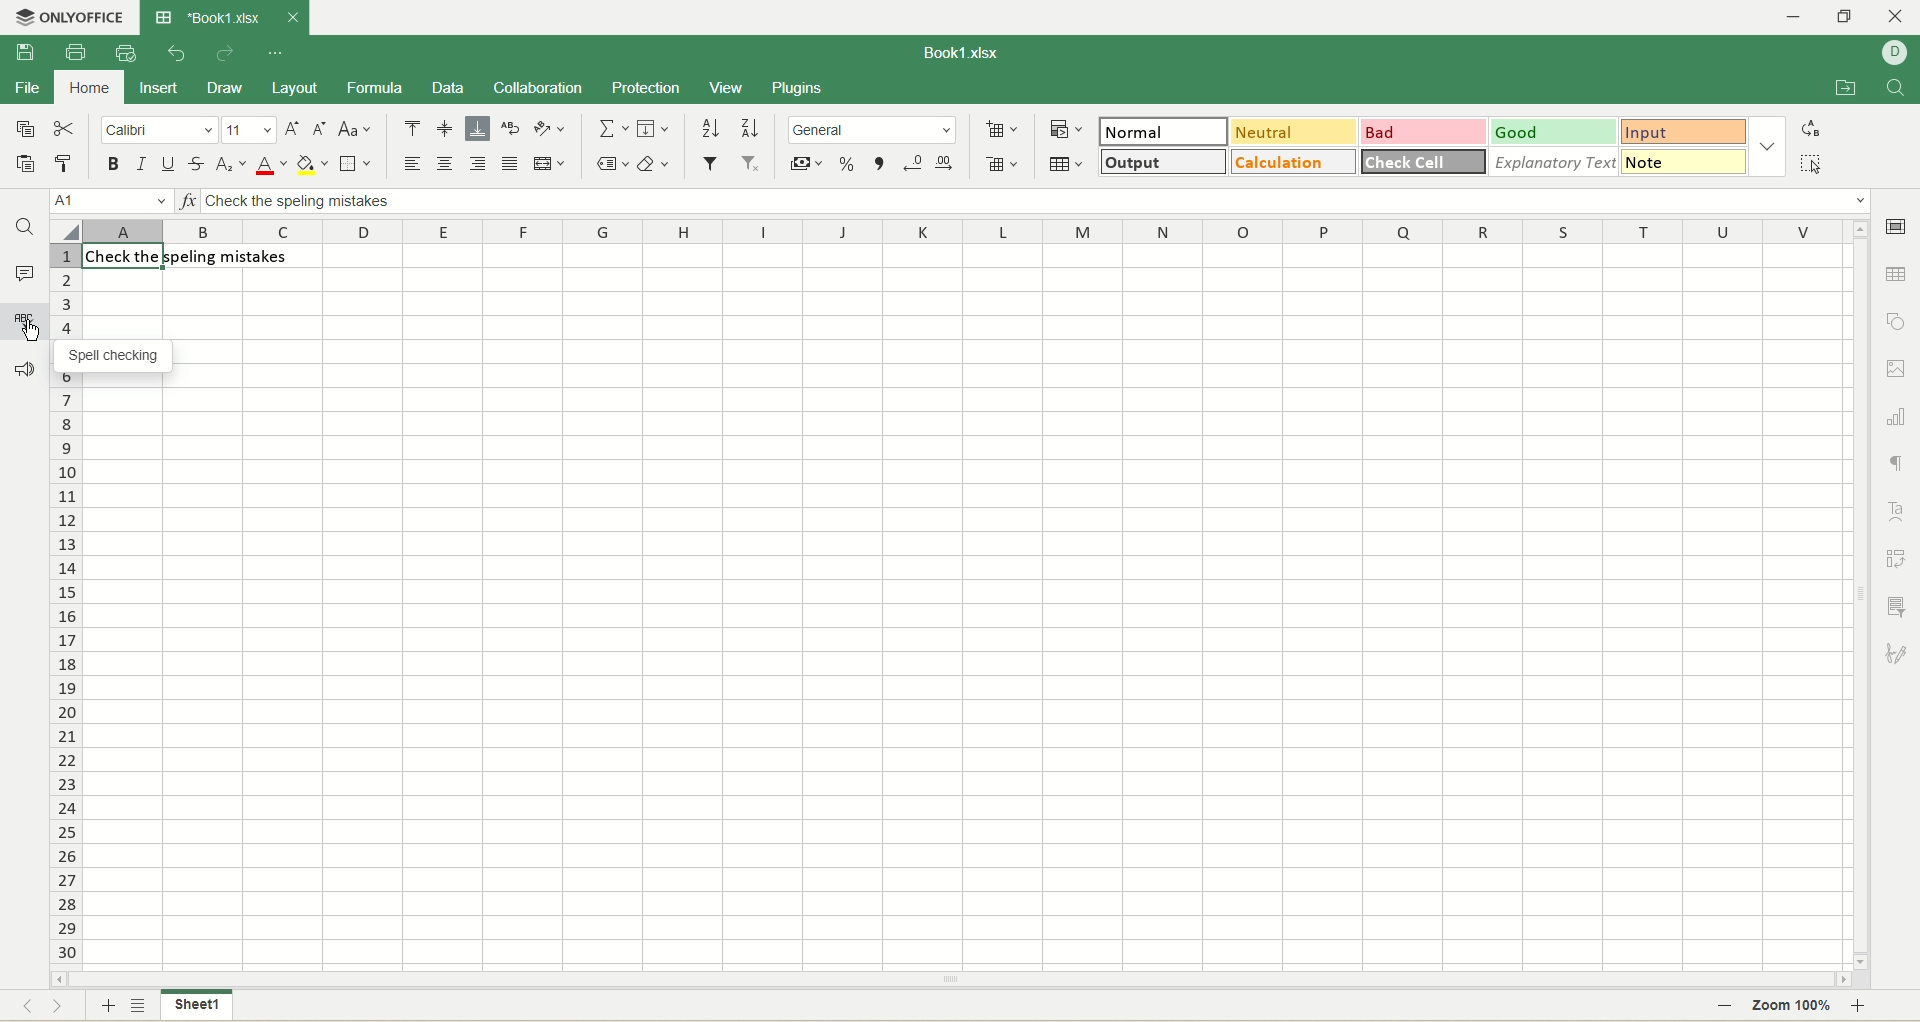 The height and width of the screenshot is (1022, 1920). Describe the element at coordinates (1901, 461) in the screenshot. I see `paragraph settings` at that location.